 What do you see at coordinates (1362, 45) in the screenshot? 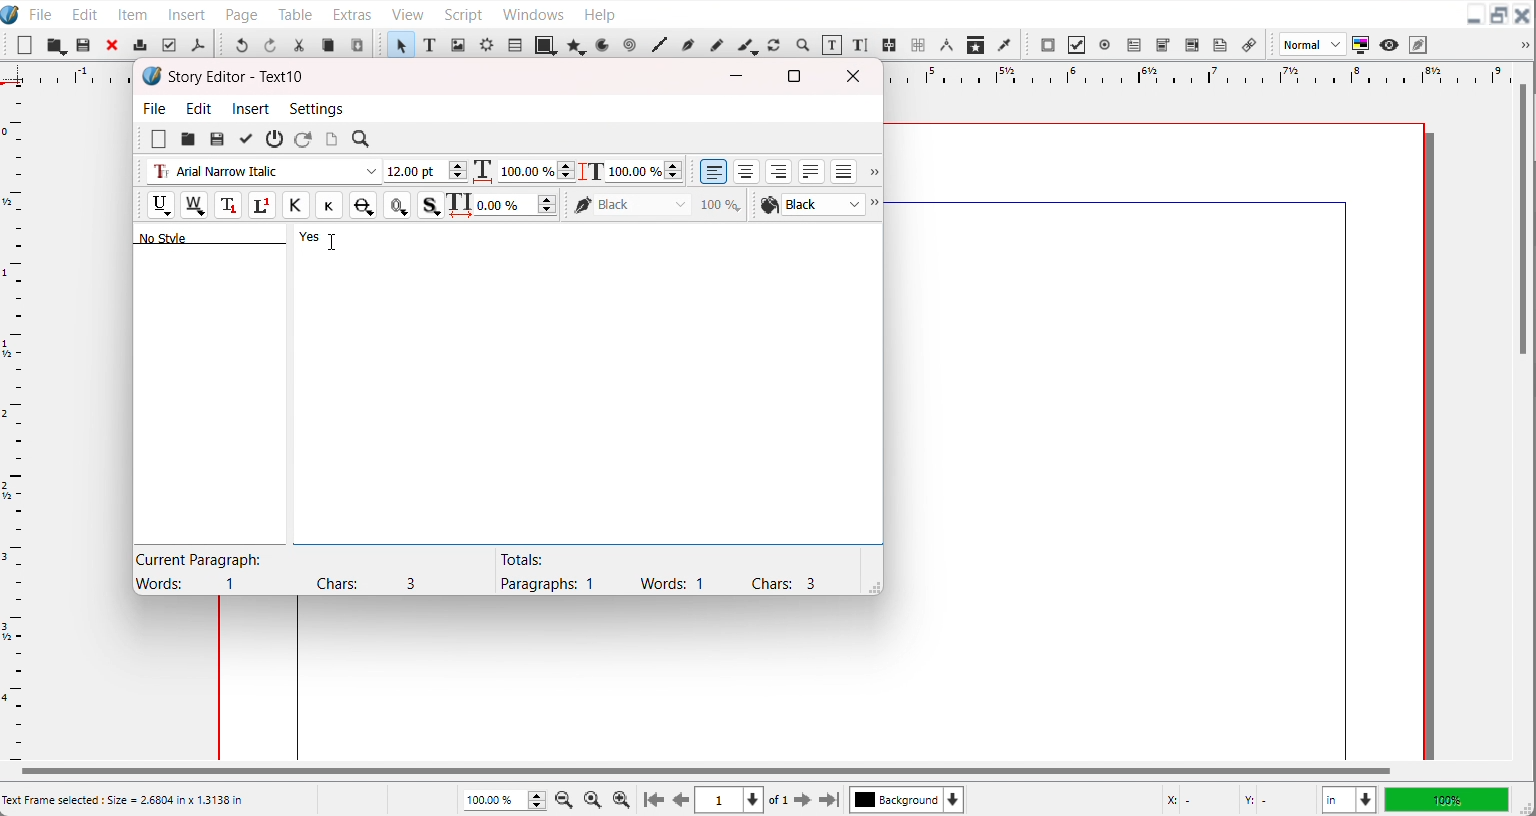
I see `Toggle color` at bounding box center [1362, 45].